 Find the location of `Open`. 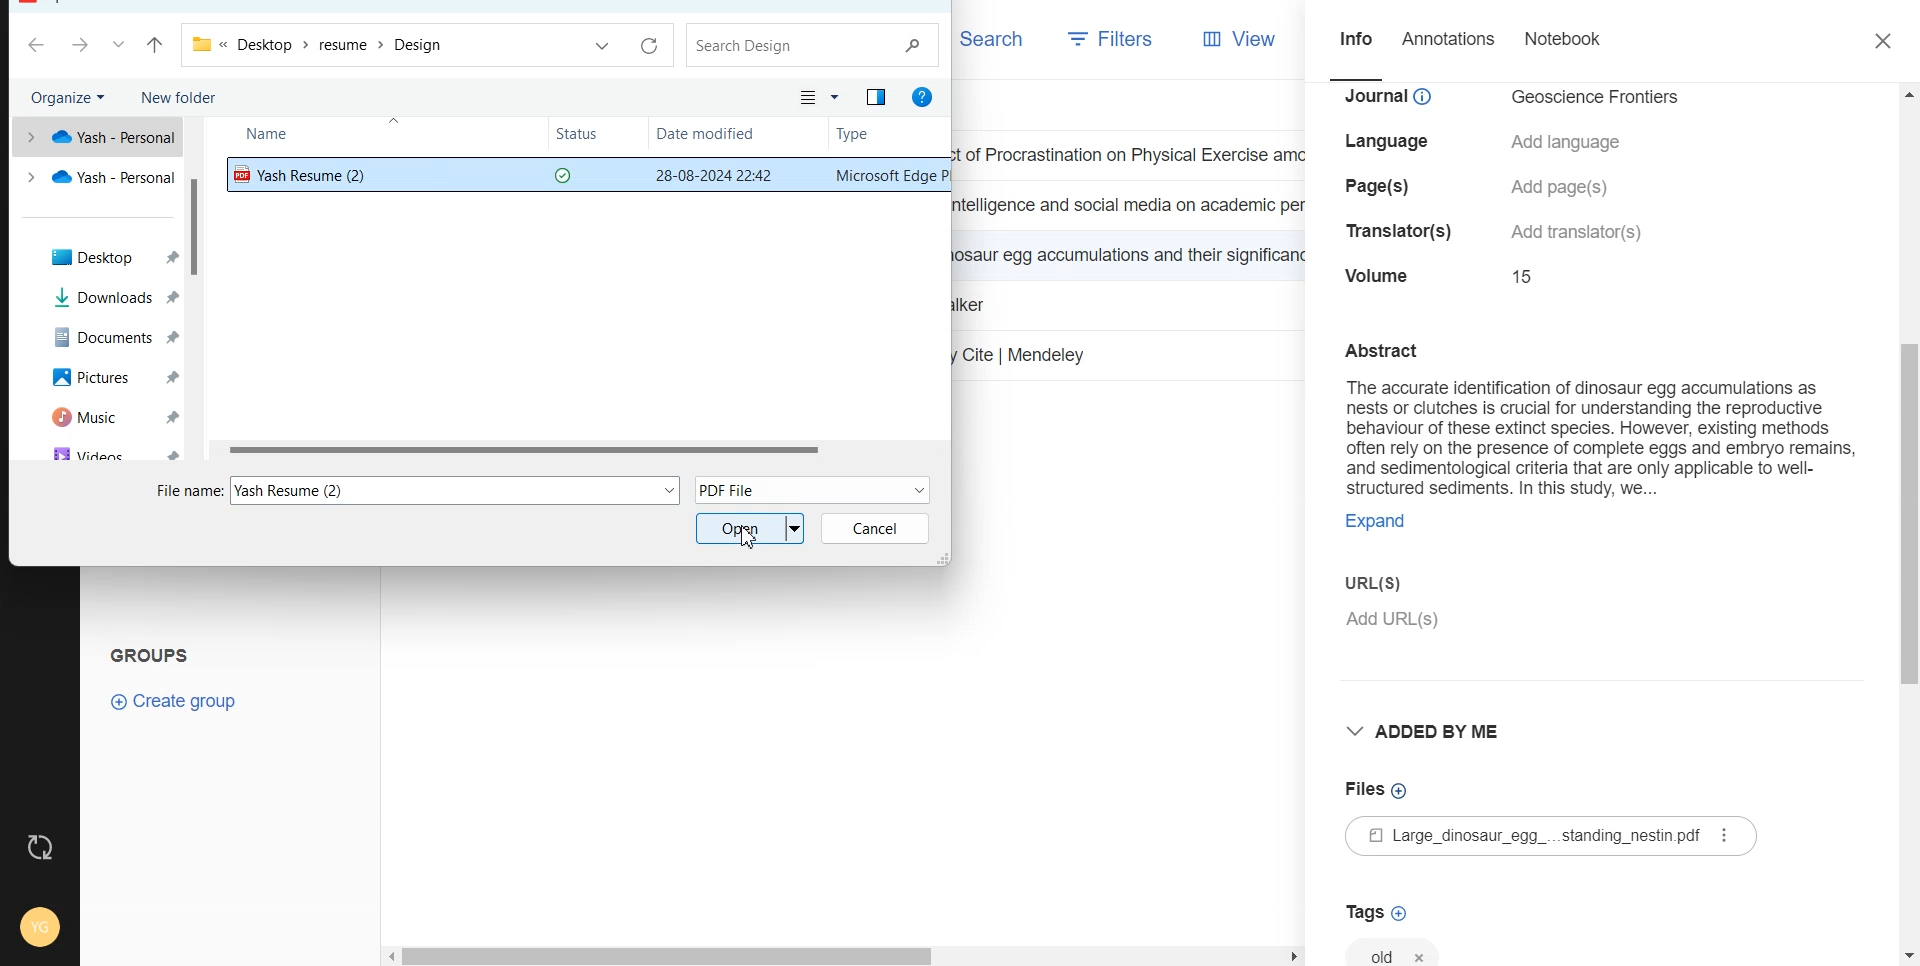

Open is located at coordinates (751, 528).